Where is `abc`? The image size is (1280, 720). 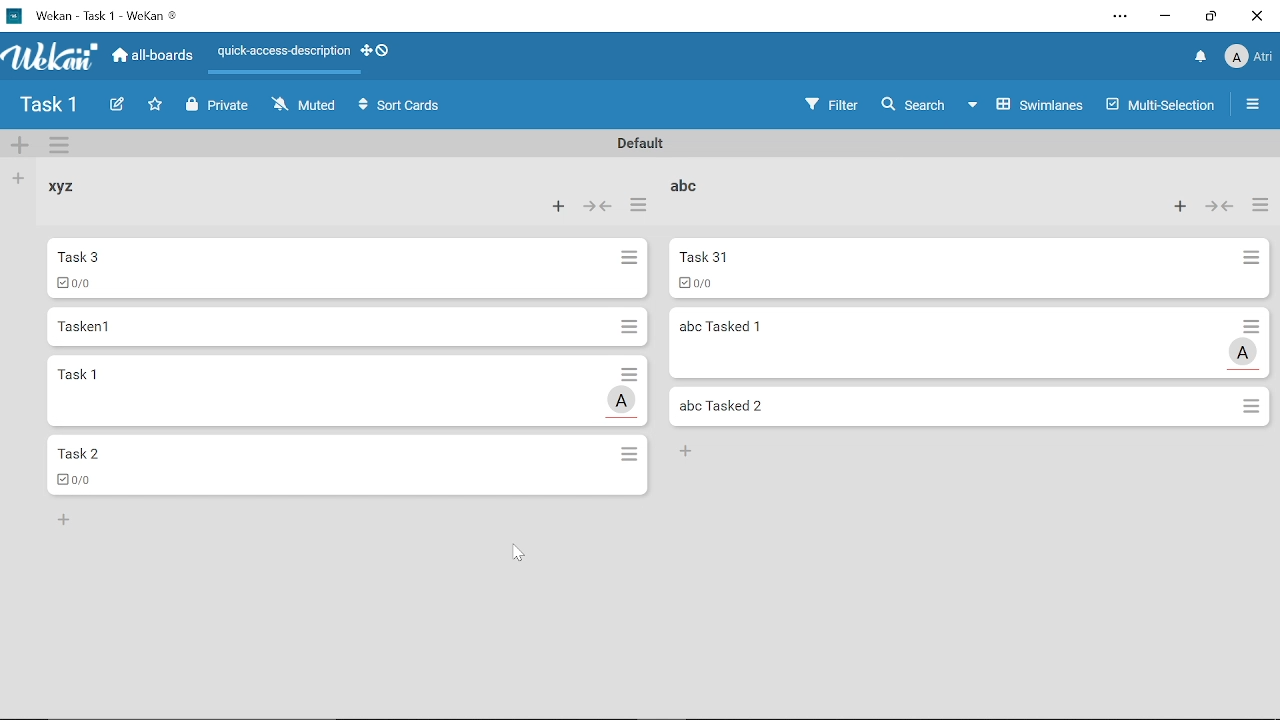 abc is located at coordinates (684, 185).